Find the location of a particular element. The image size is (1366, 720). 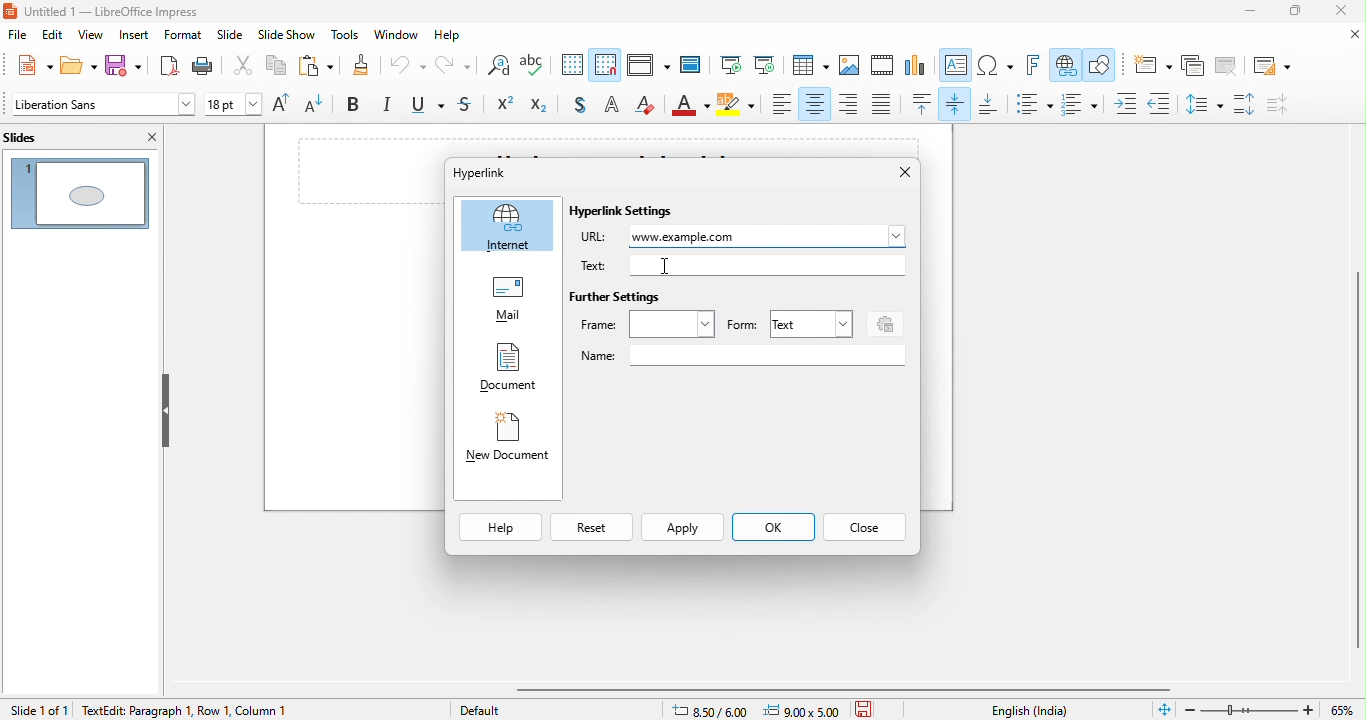

untitled 1- libreoffice impress is located at coordinates (122, 12).